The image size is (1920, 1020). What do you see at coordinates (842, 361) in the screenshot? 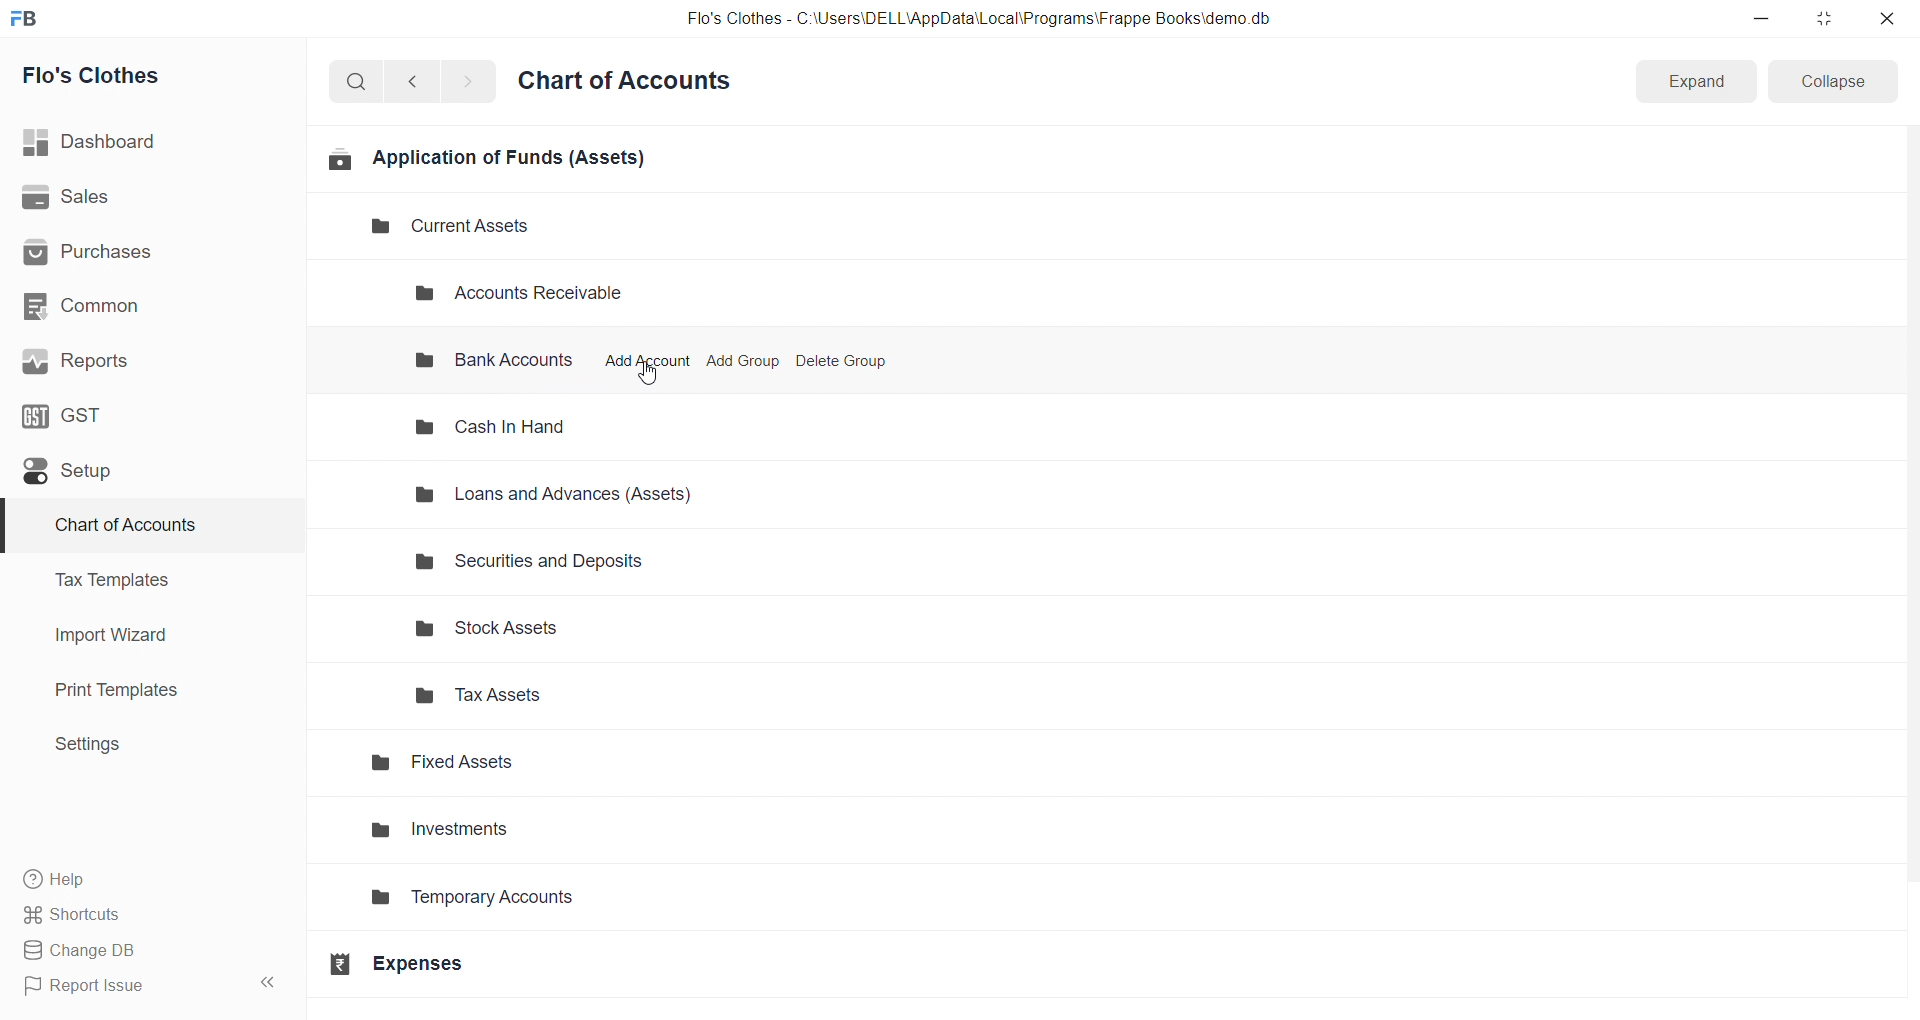
I see `Delete Group` at bounding box center [842, 361].